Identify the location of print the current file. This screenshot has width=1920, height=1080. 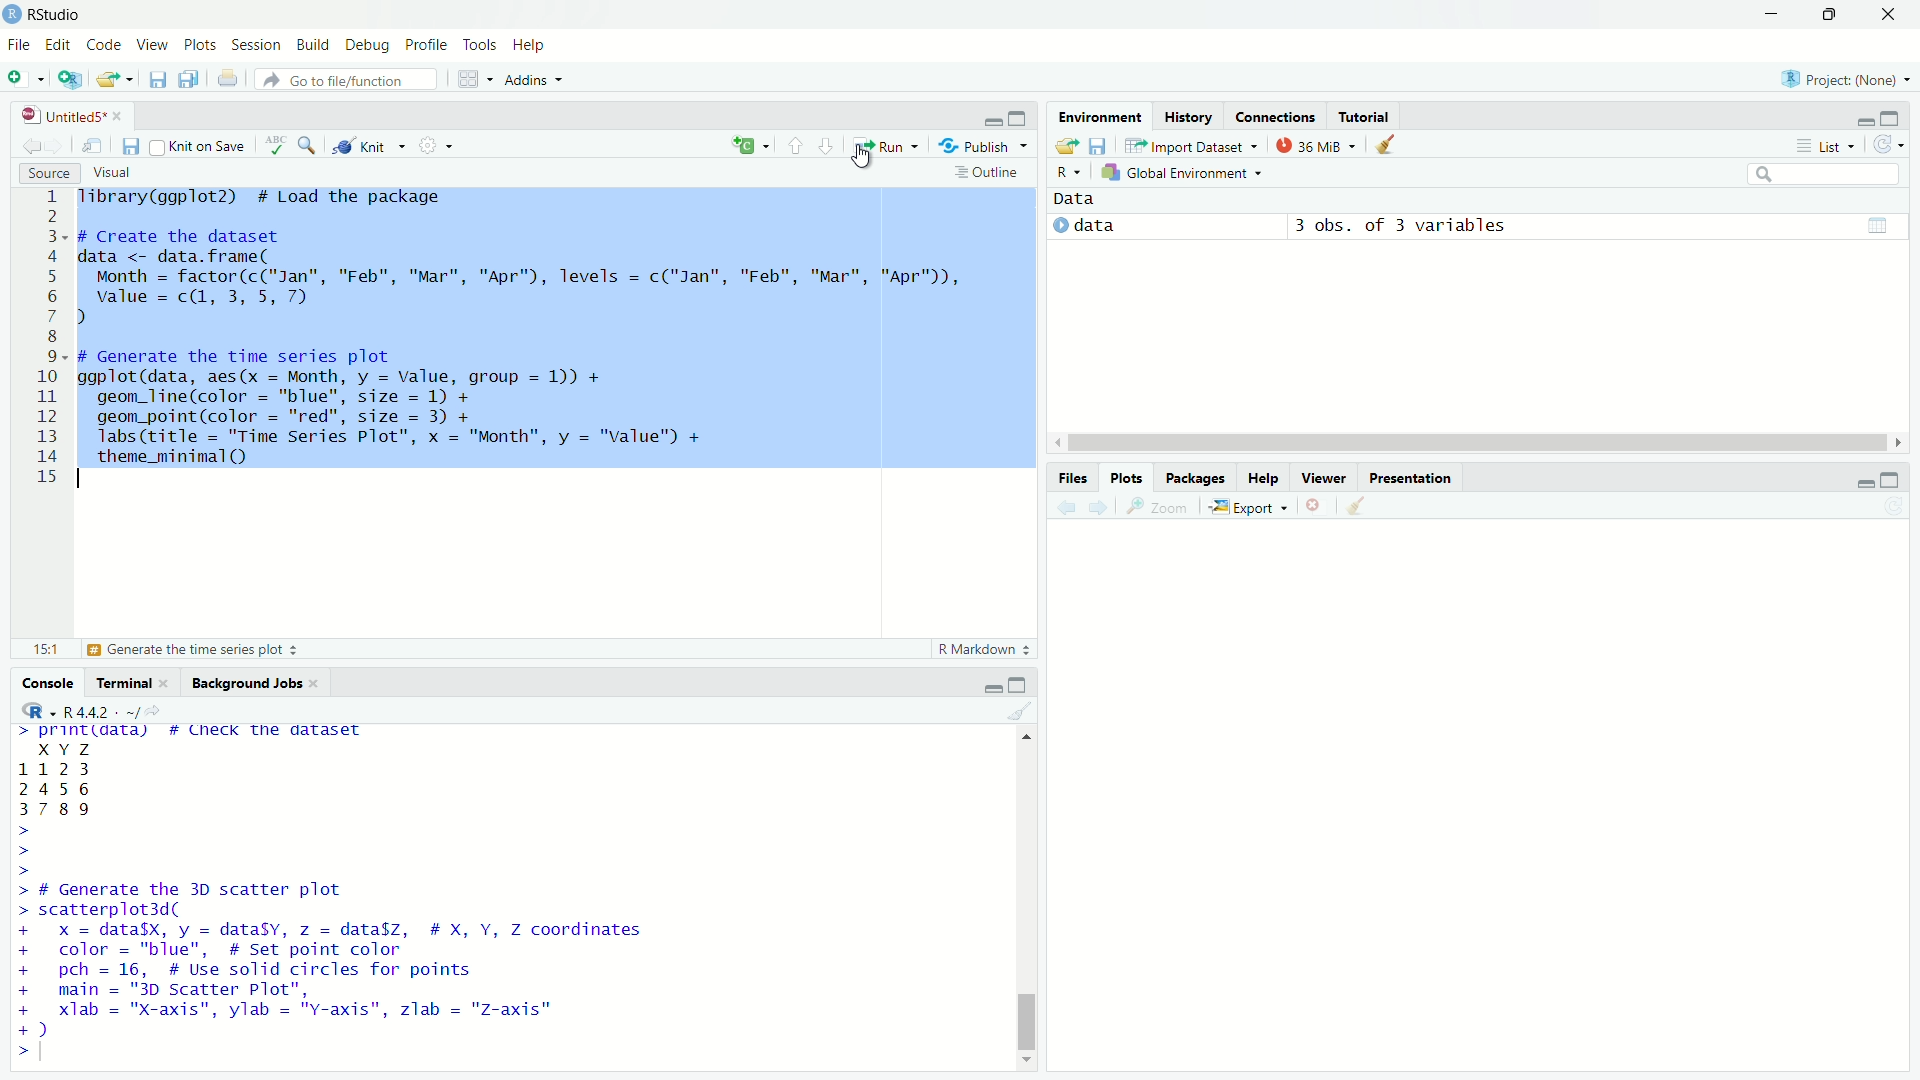
(226, 78).